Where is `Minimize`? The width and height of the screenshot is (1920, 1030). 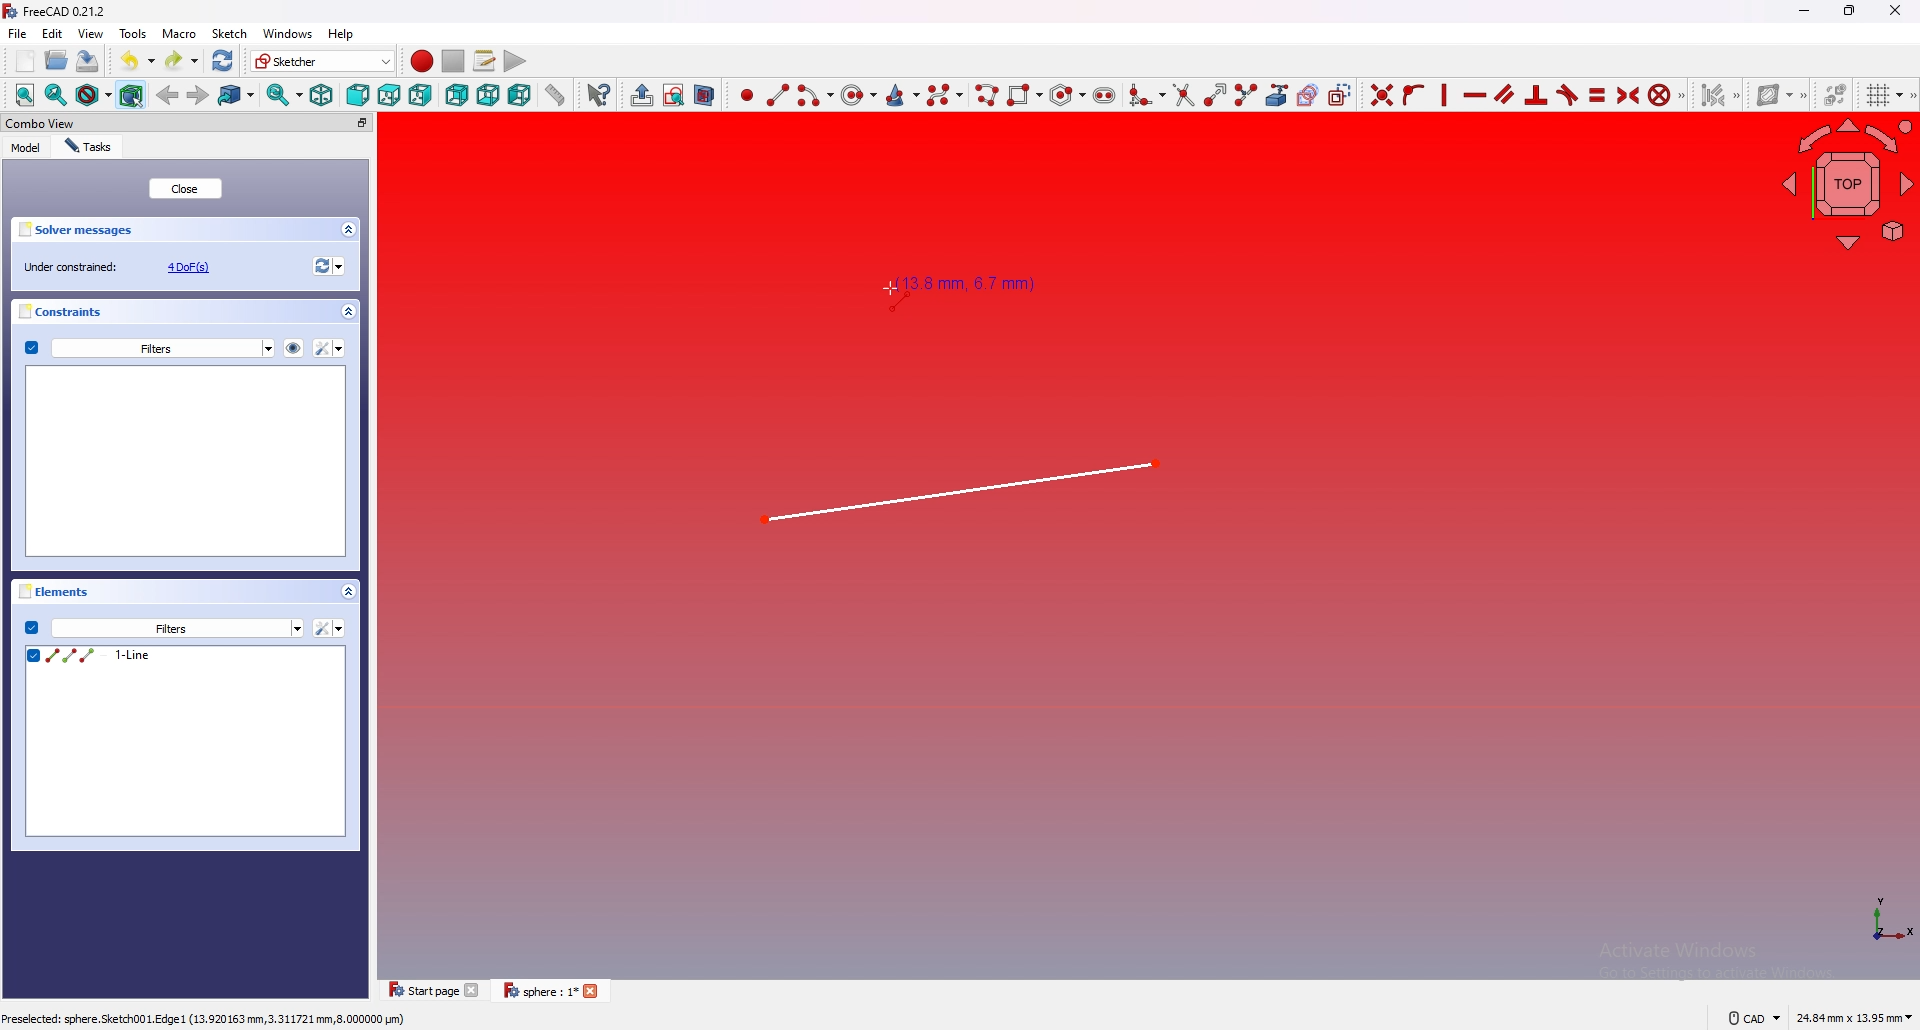 Minimize is located at coordinates (1801, 13).